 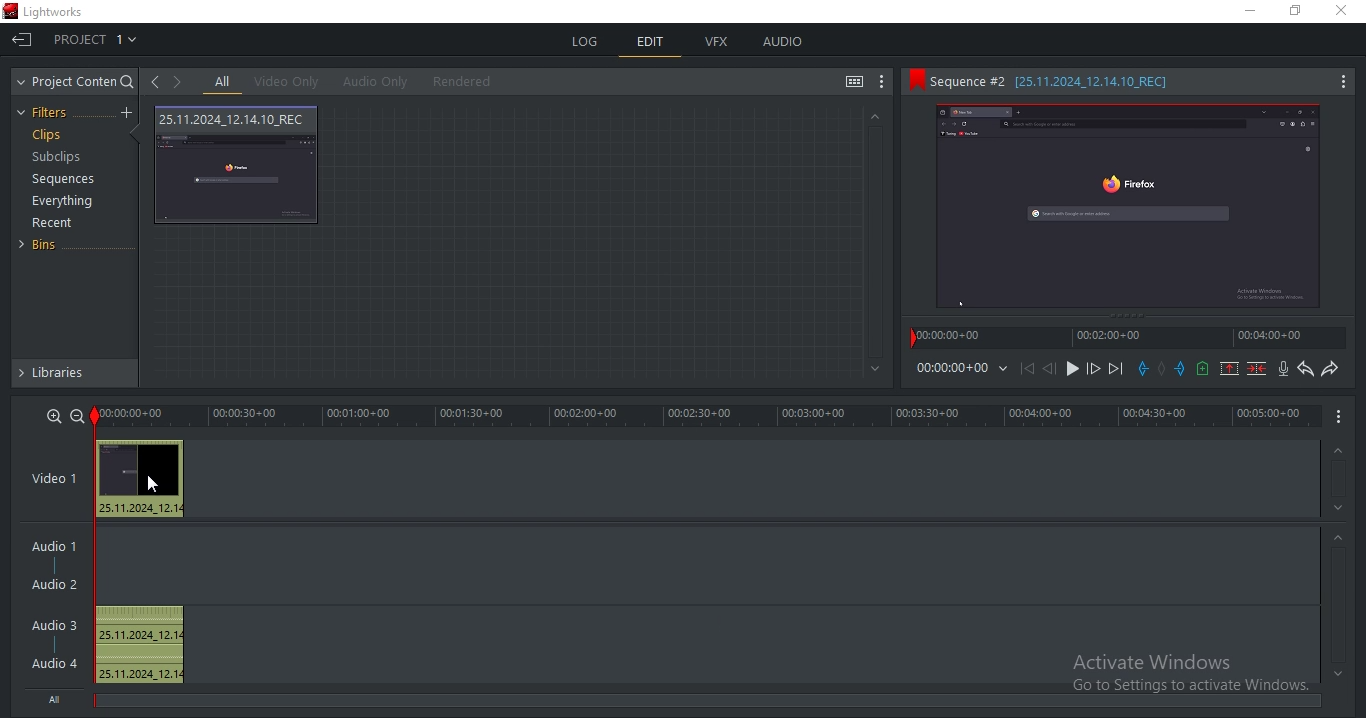 What do you see at coordinates (129, 113) in the screenshot?
I see `add` at bounding box center [129, 113].